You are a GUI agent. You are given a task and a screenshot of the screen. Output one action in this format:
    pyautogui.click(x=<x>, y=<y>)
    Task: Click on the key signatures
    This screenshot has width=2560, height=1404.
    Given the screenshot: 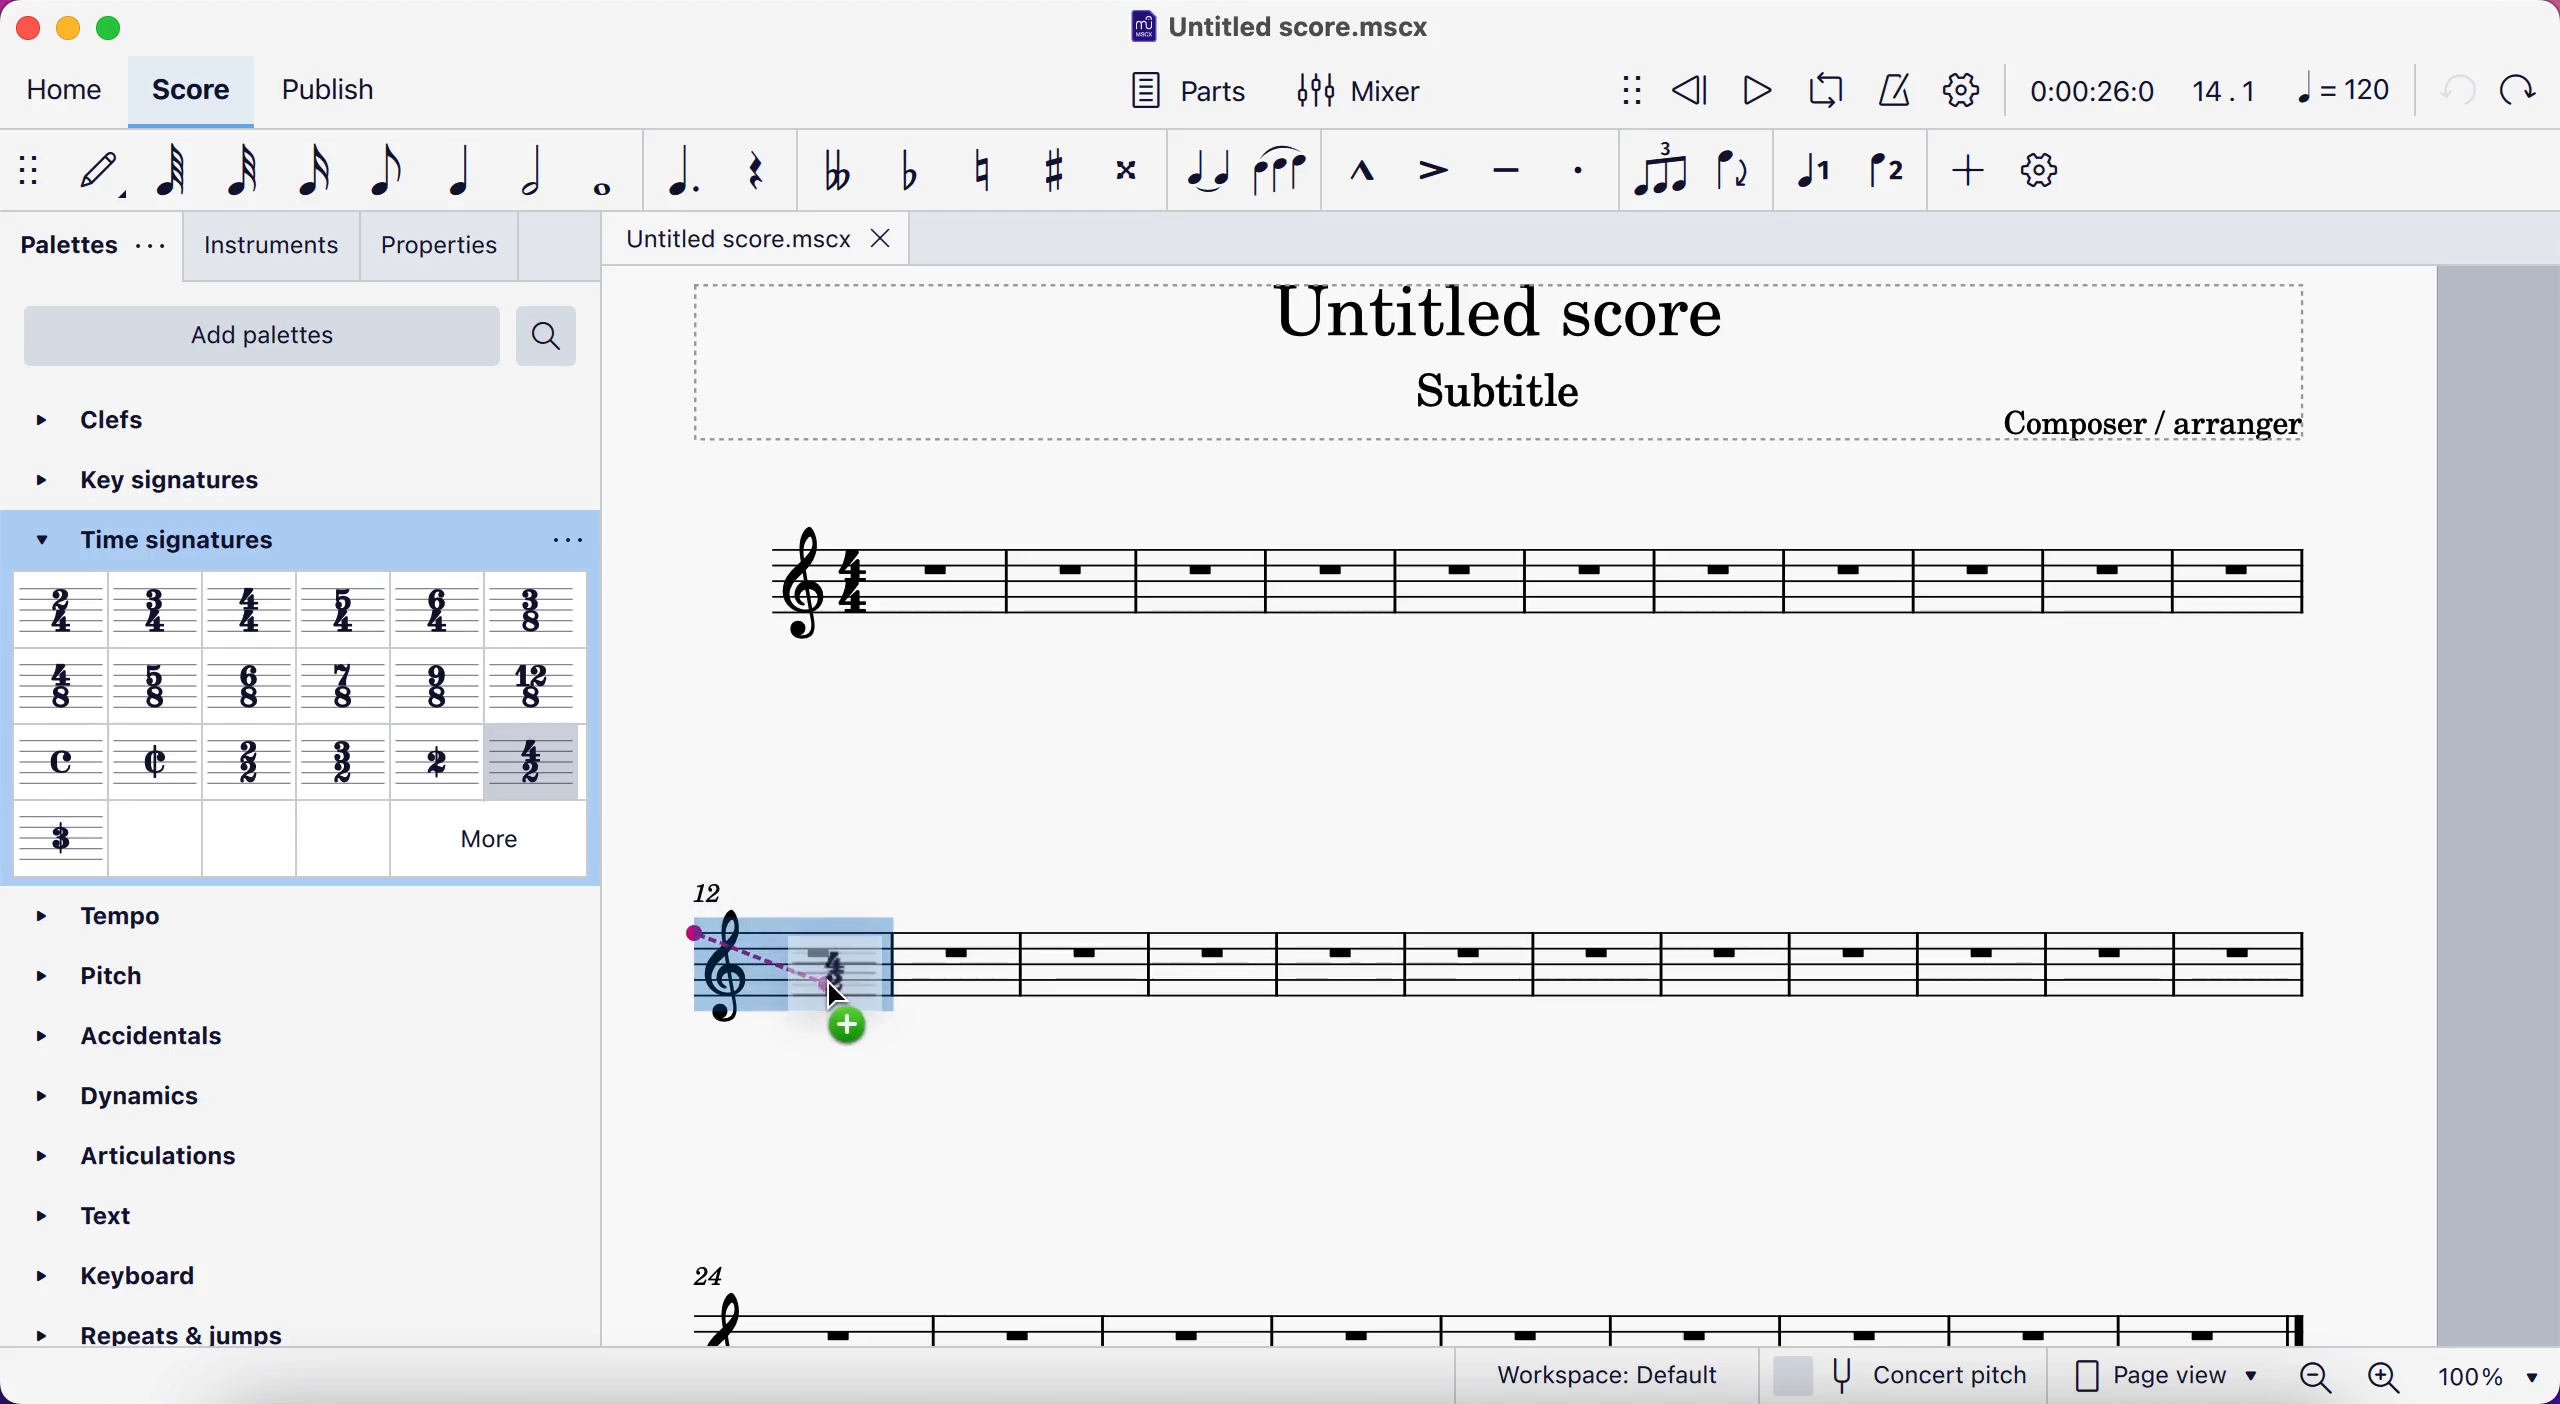 What is the action you would take?
    pyautogui.click(x=186, y=485)
    